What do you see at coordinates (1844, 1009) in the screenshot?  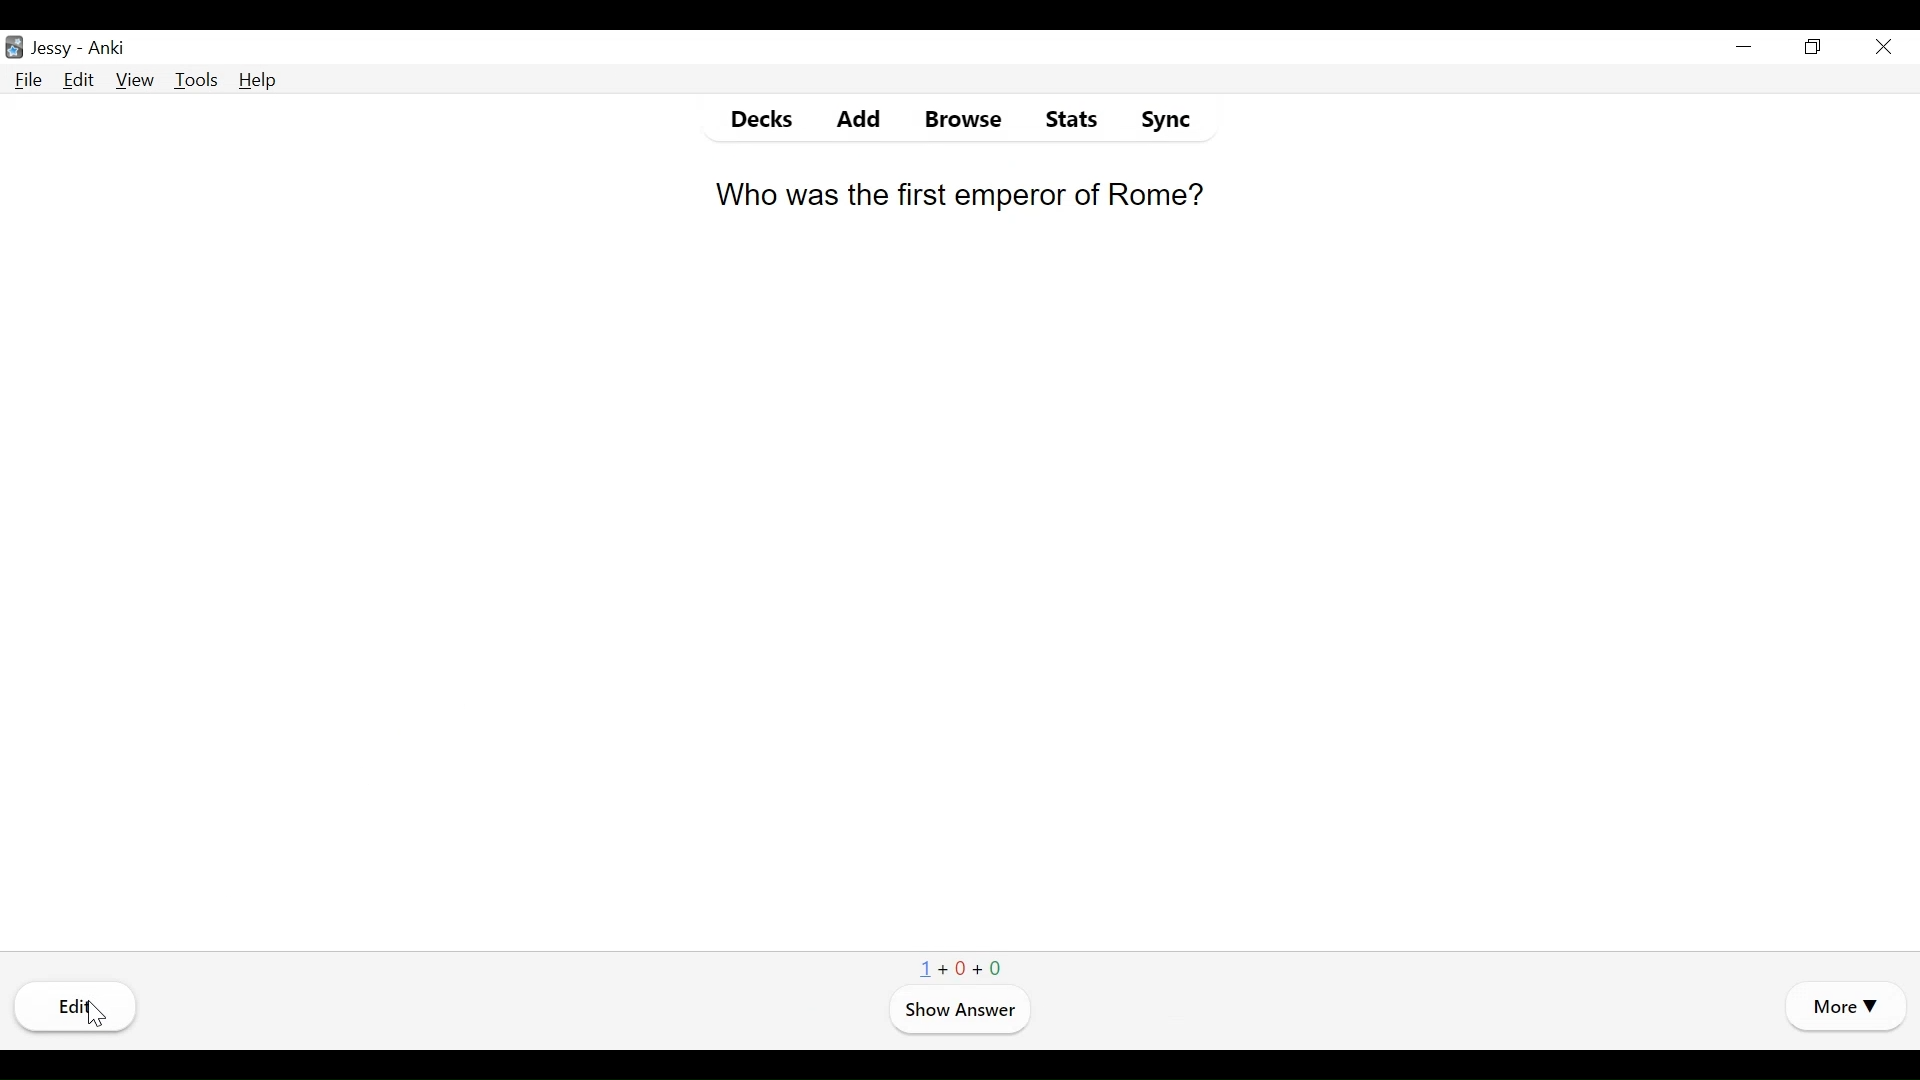 I see `More Options` at bounding box center [1844, 1009].